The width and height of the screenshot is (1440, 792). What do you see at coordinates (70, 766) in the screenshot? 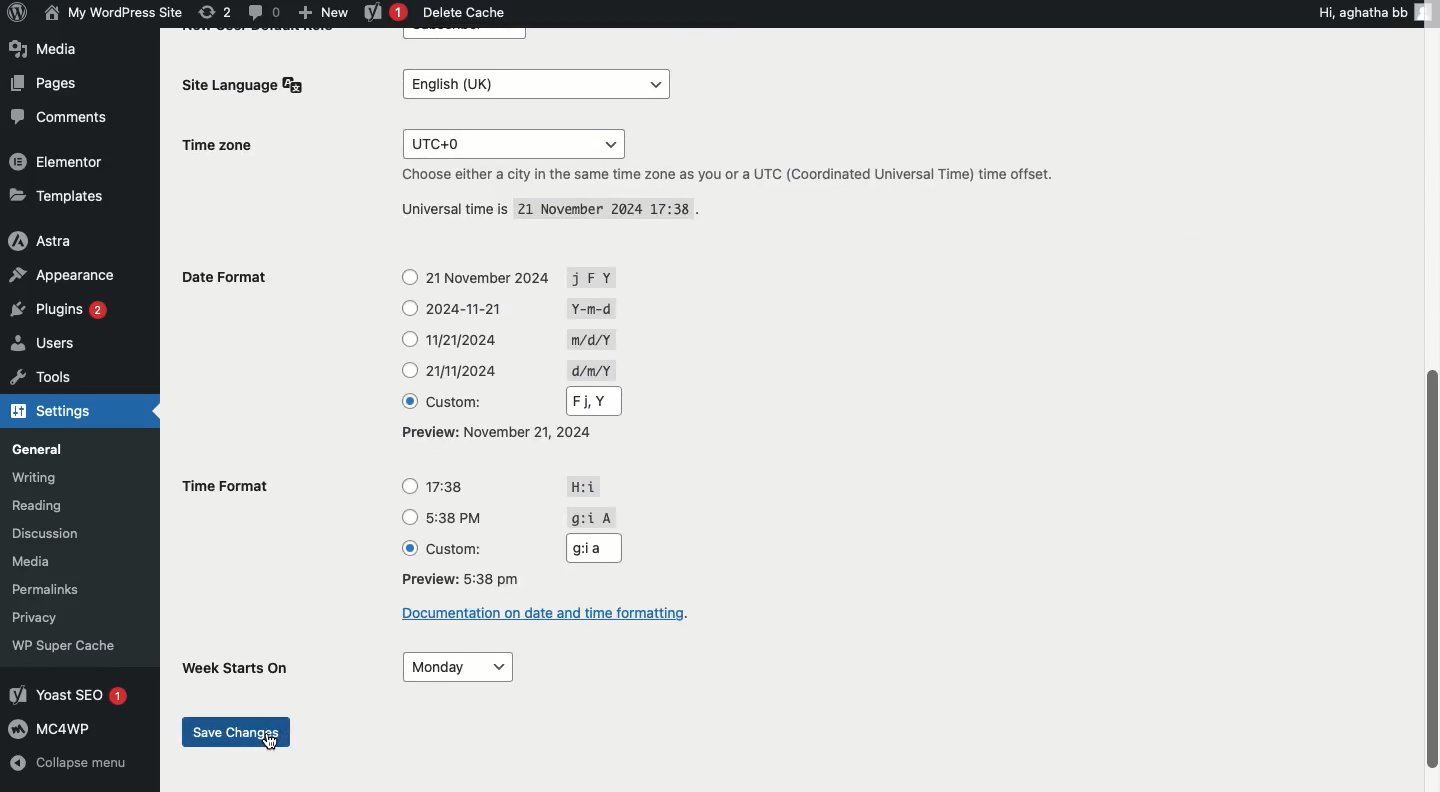
I see `Collapse menu` at bounding box center [70, 766].